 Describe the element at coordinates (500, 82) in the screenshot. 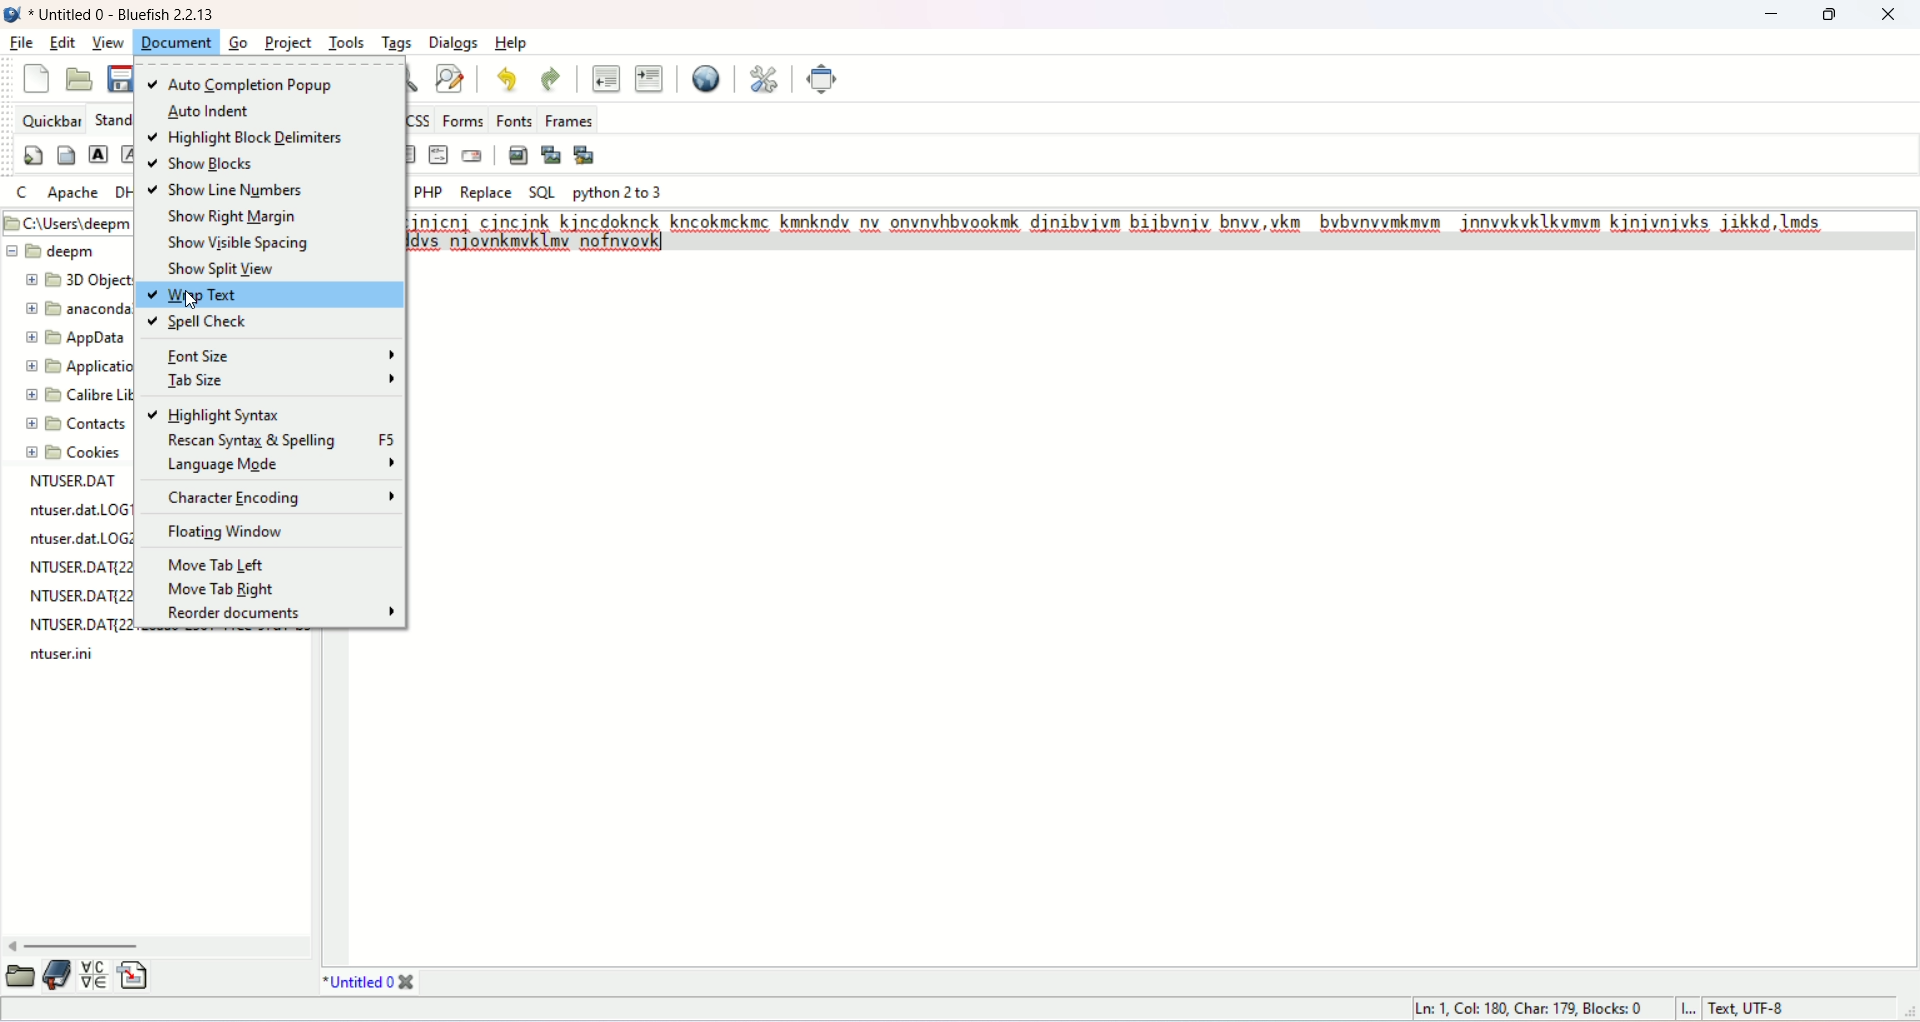

I see `undo` at that location.